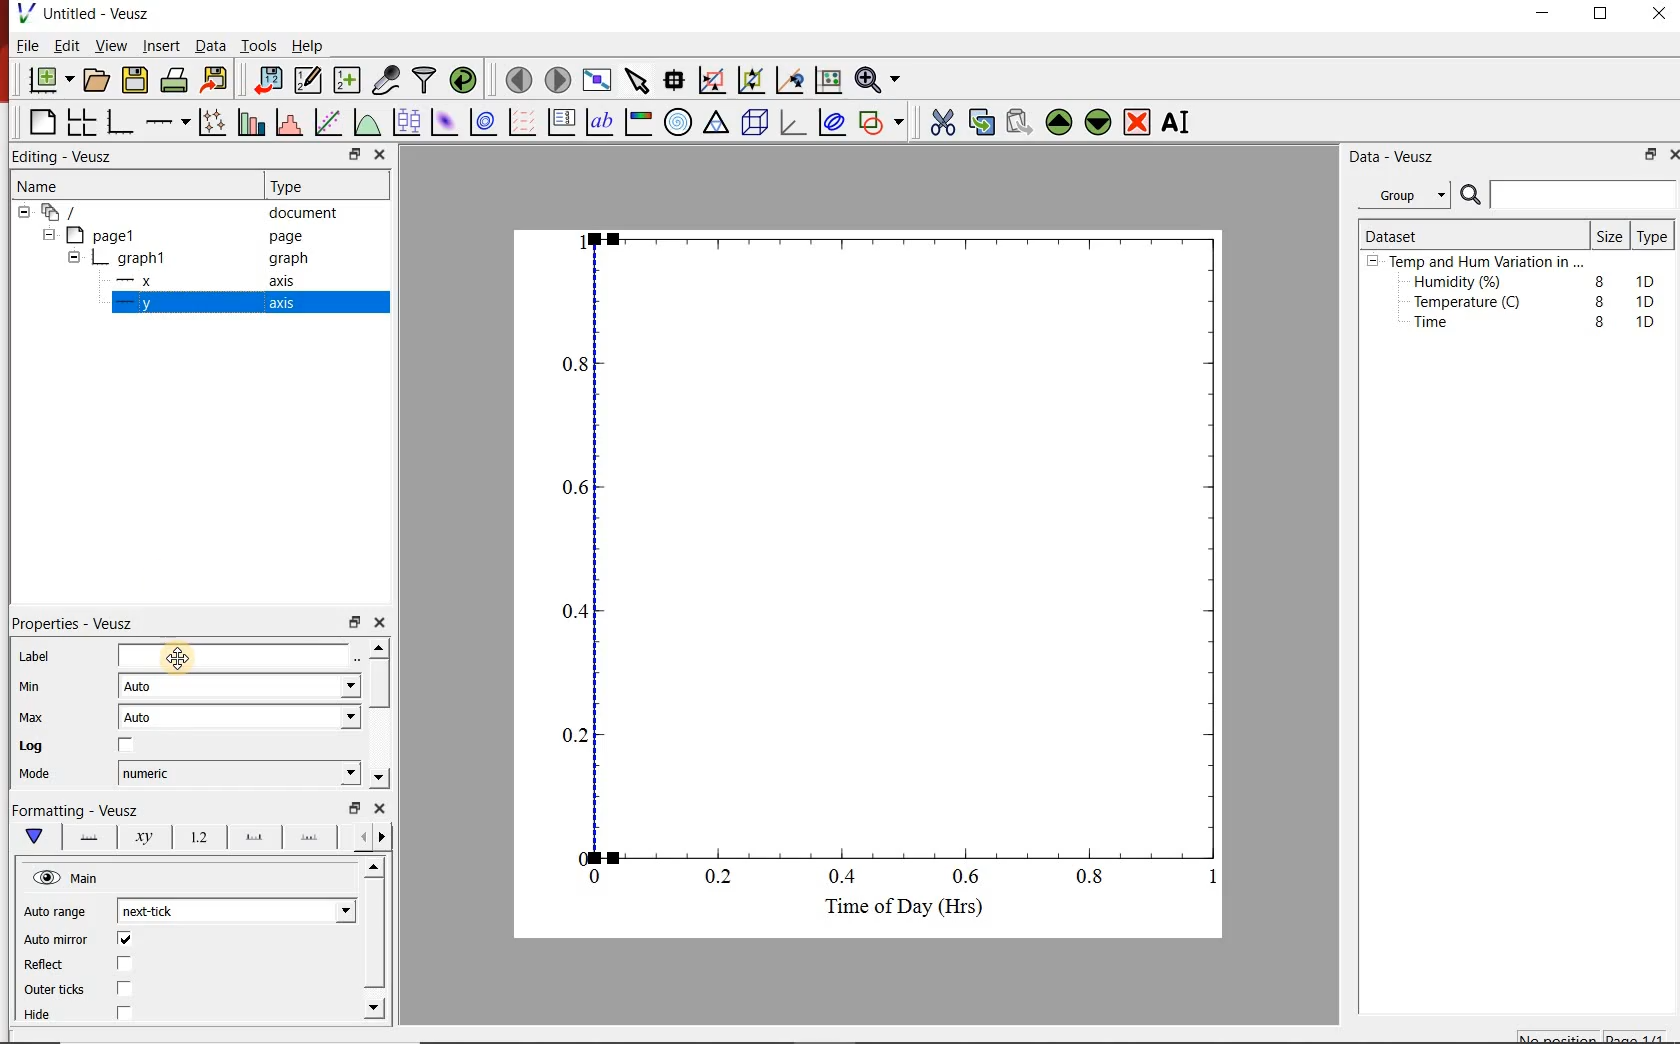  I want to click on Outer ticks, so click(97, 991).